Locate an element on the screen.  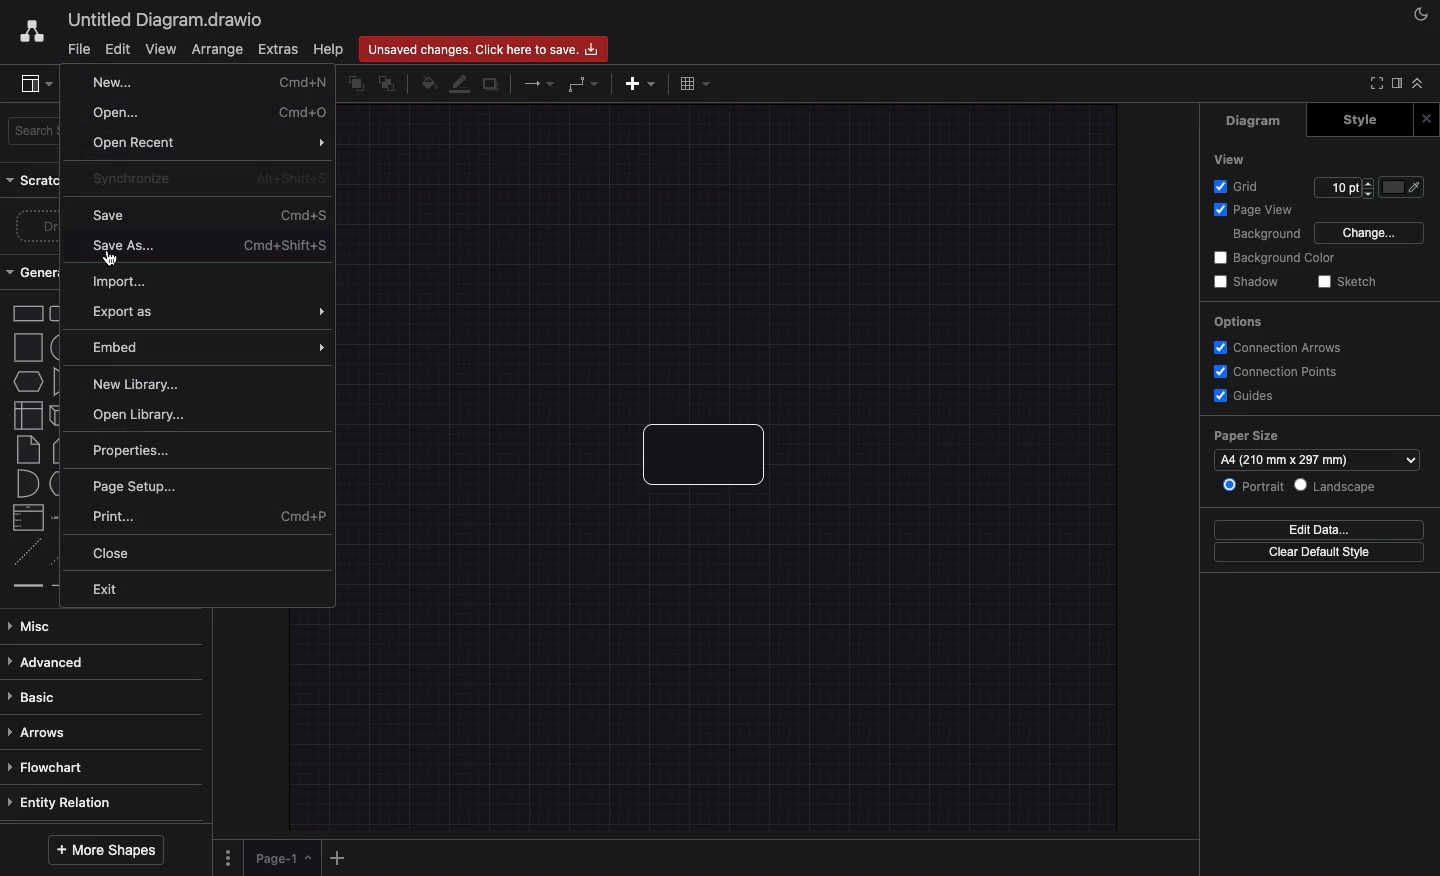
Line color is located at coordinates (462, 85).